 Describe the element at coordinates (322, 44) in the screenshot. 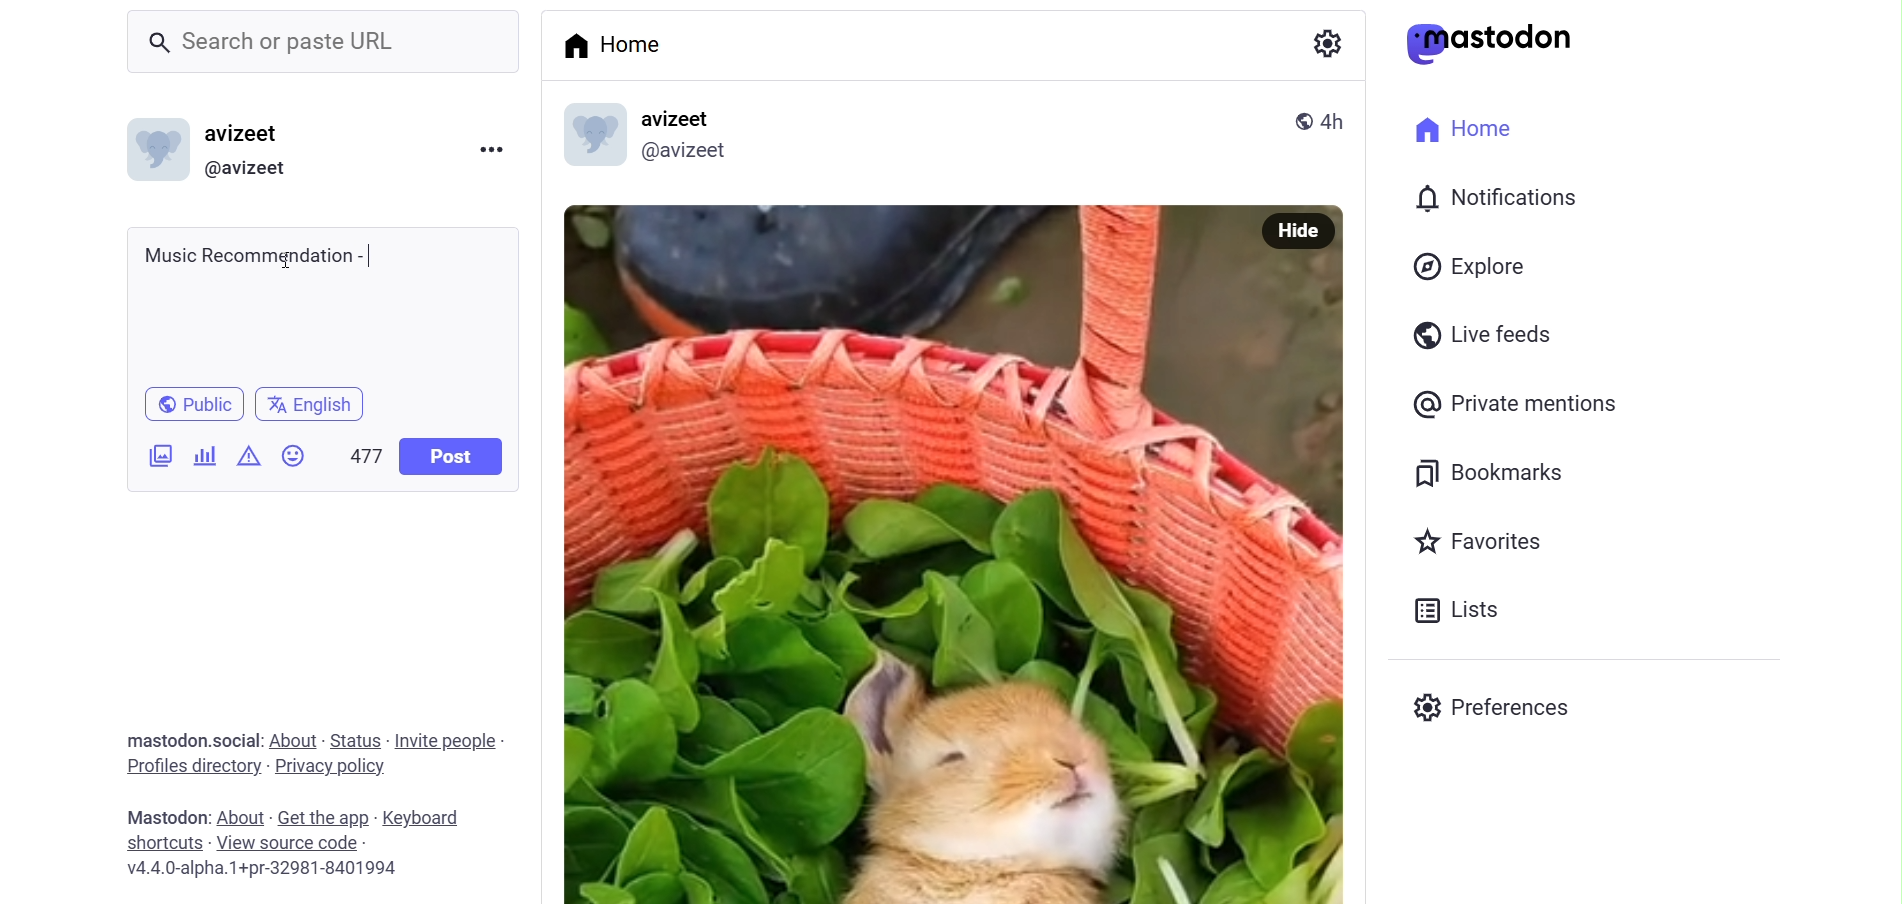

I see `Search or paste URL` at that location.